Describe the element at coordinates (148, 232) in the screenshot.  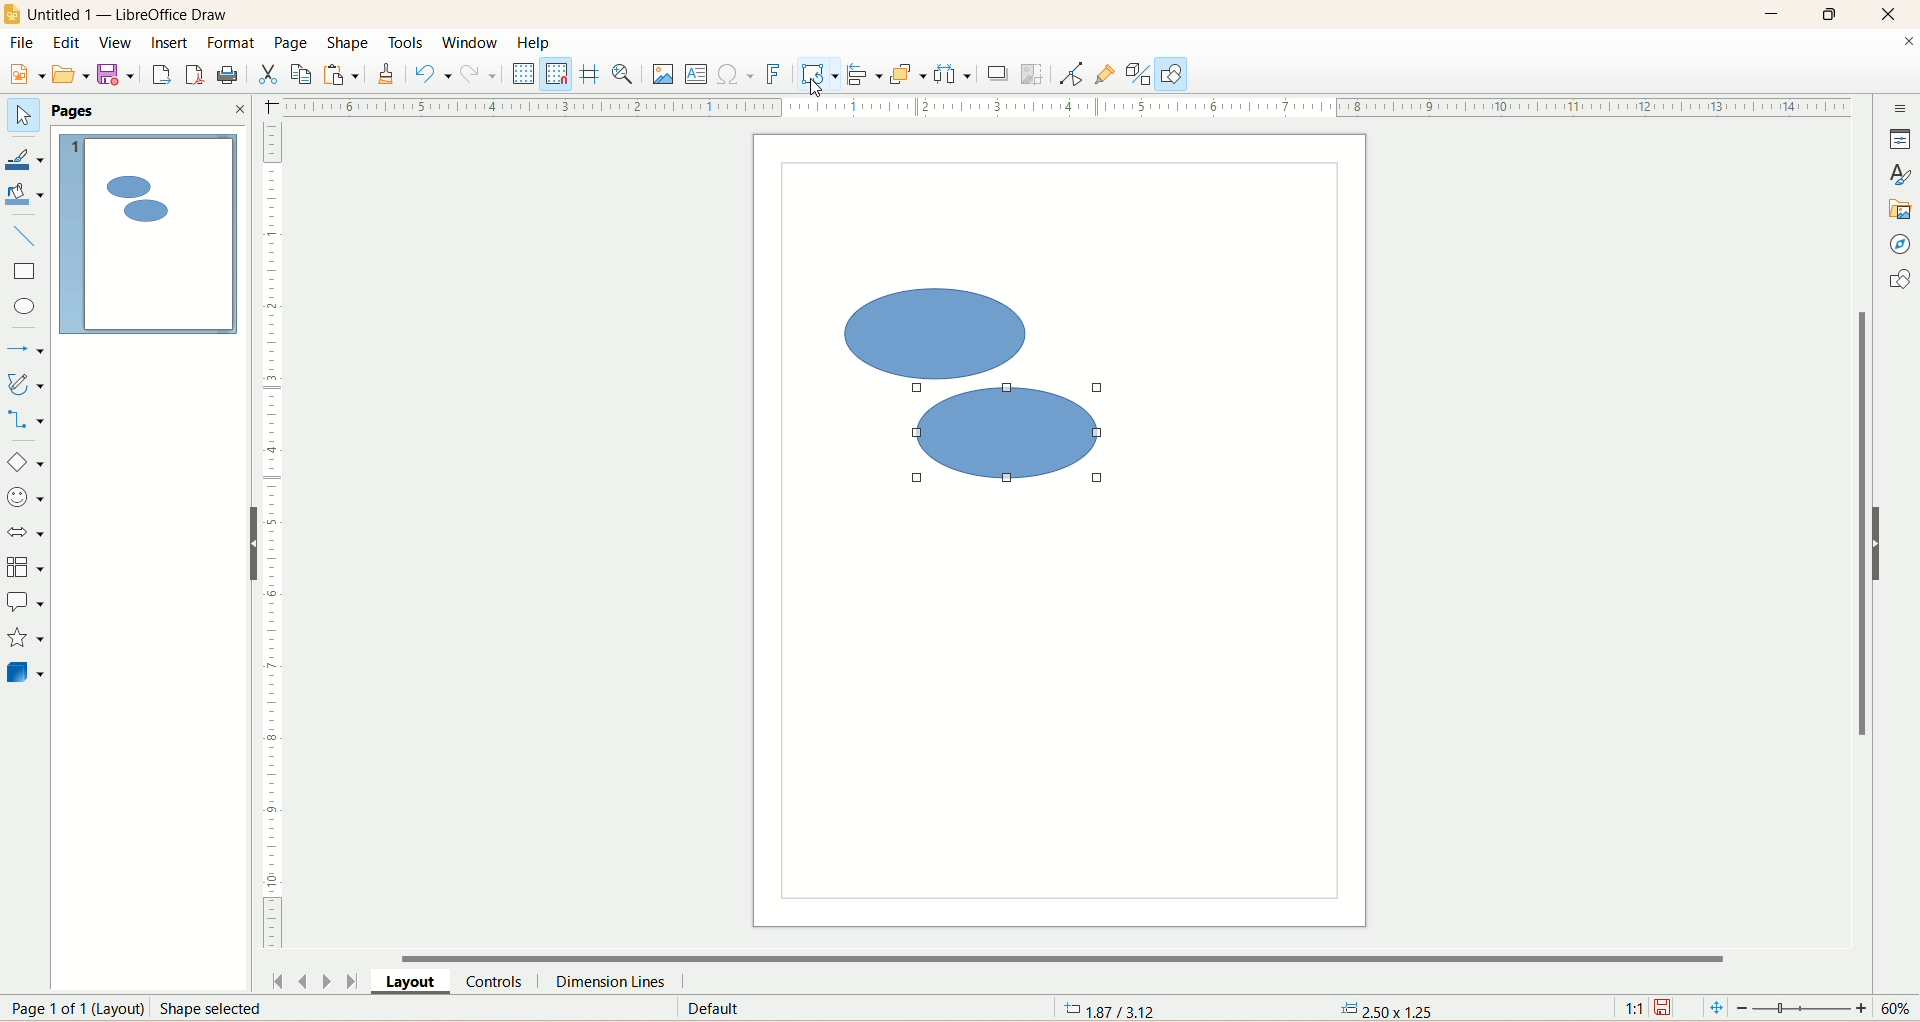
I see `page 1` at that location.